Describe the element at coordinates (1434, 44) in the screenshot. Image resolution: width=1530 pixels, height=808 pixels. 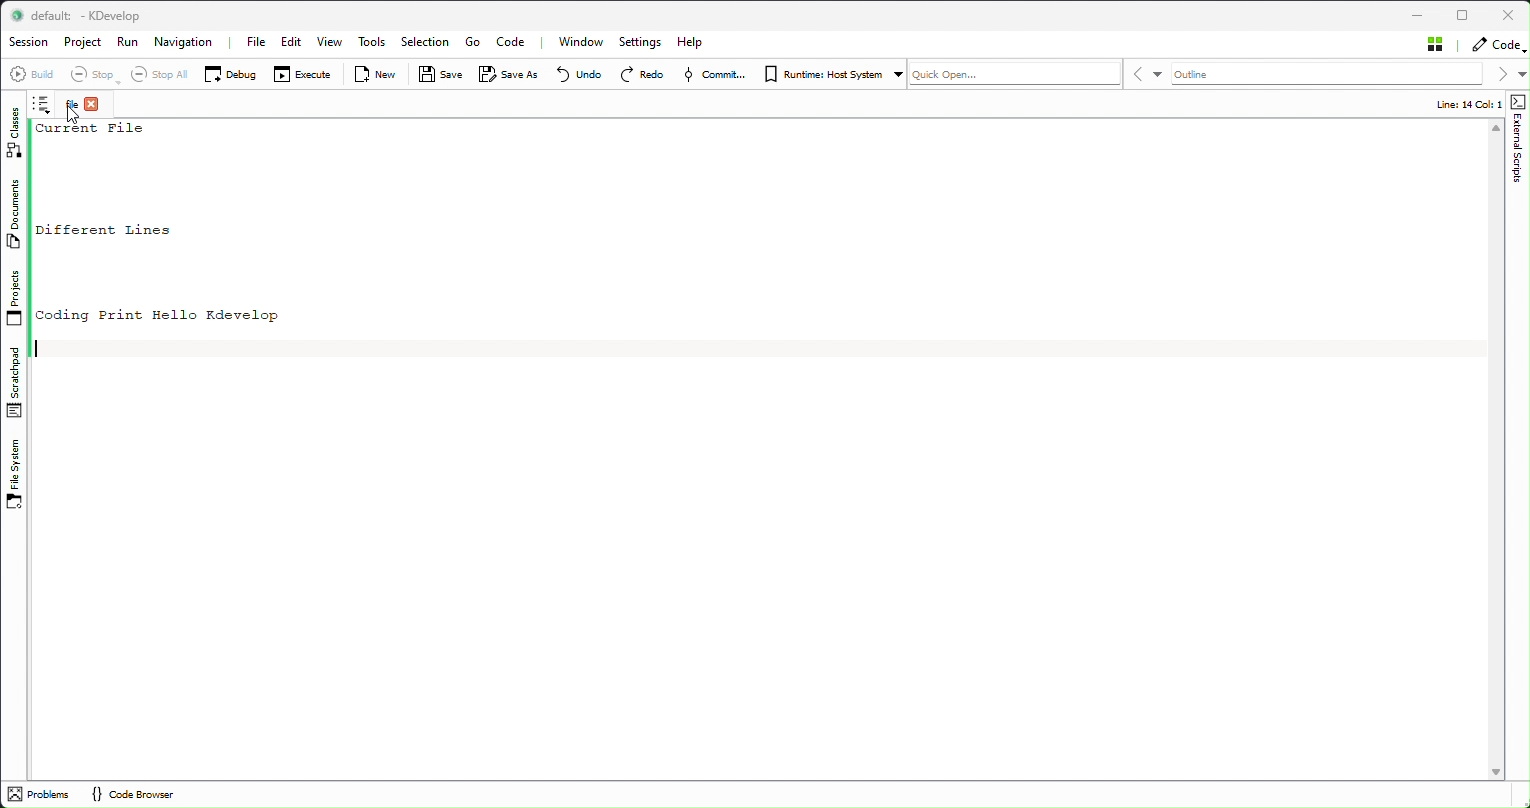
I see `Stash` at that location.